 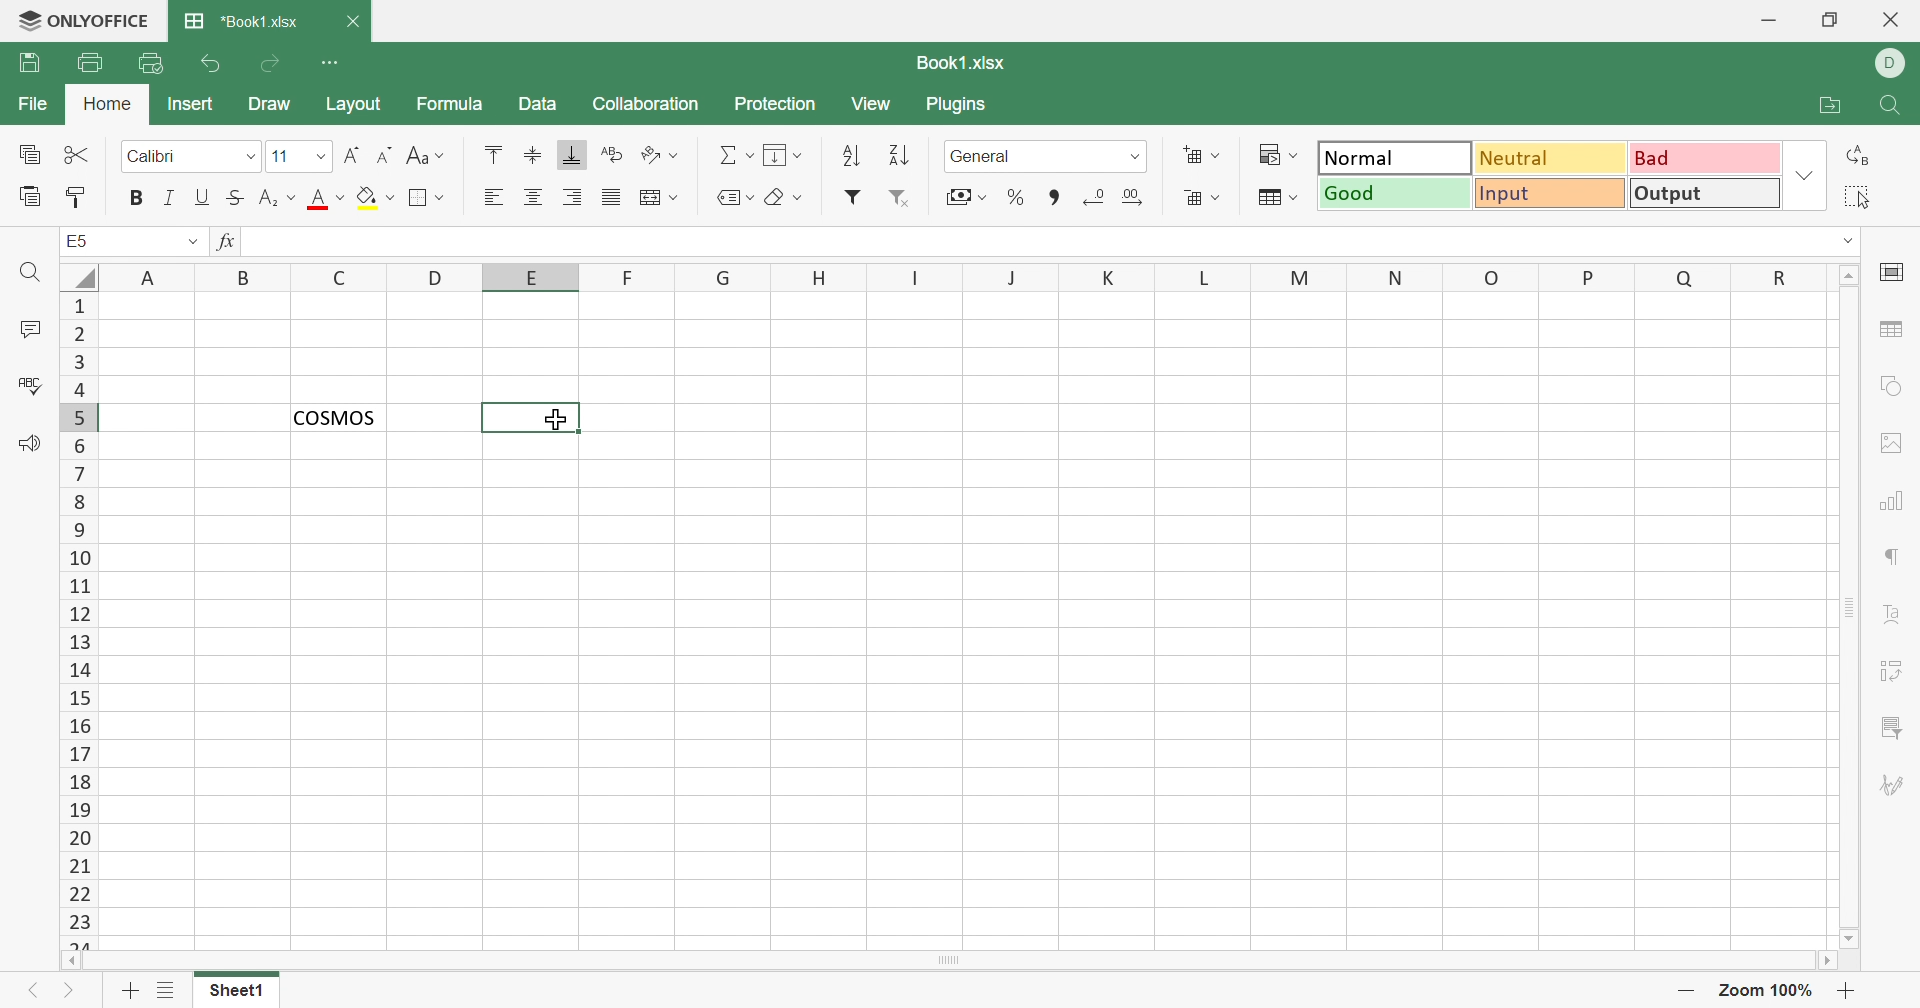 I want to click on Insert, so click(x=192, y=105).